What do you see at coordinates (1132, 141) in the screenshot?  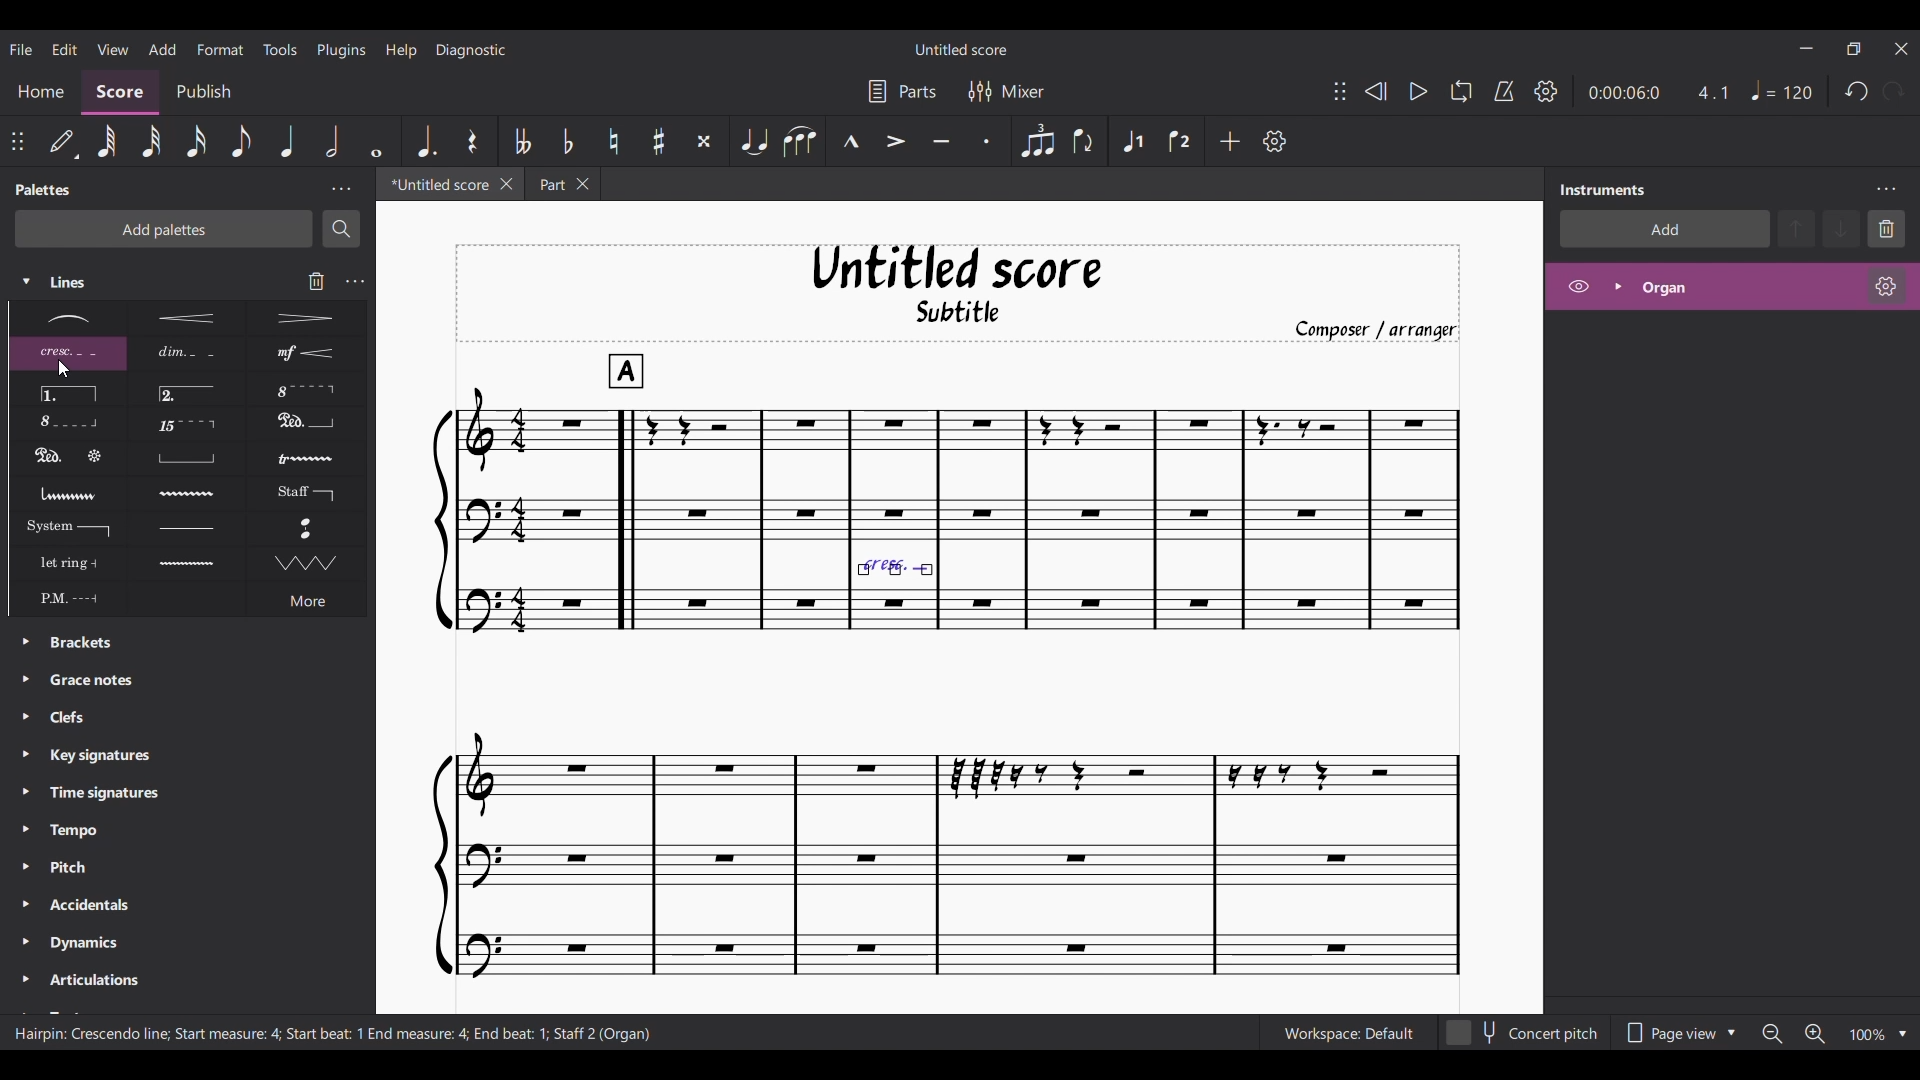 I see `Voice 1` at bounding box center [1132, 141].